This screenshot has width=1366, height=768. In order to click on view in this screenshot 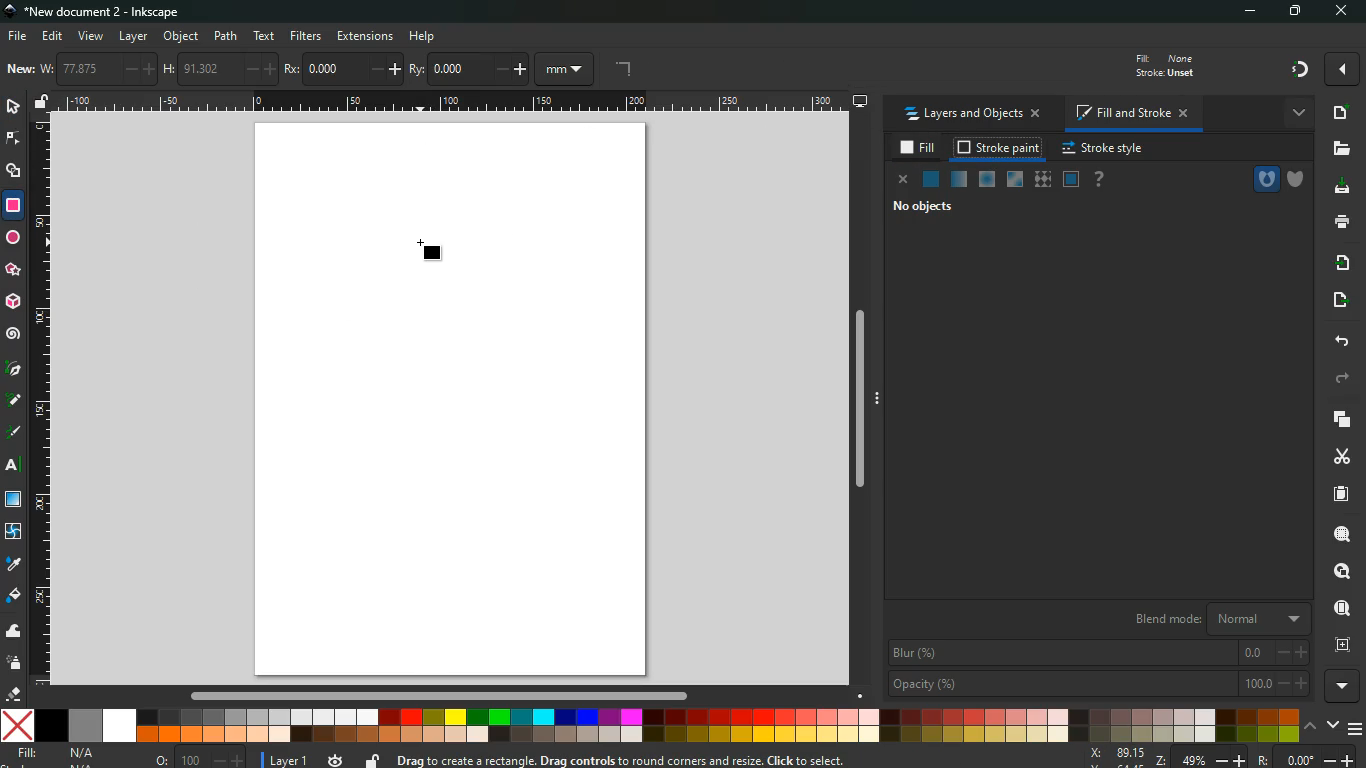, I will do `click(90, 35)`.